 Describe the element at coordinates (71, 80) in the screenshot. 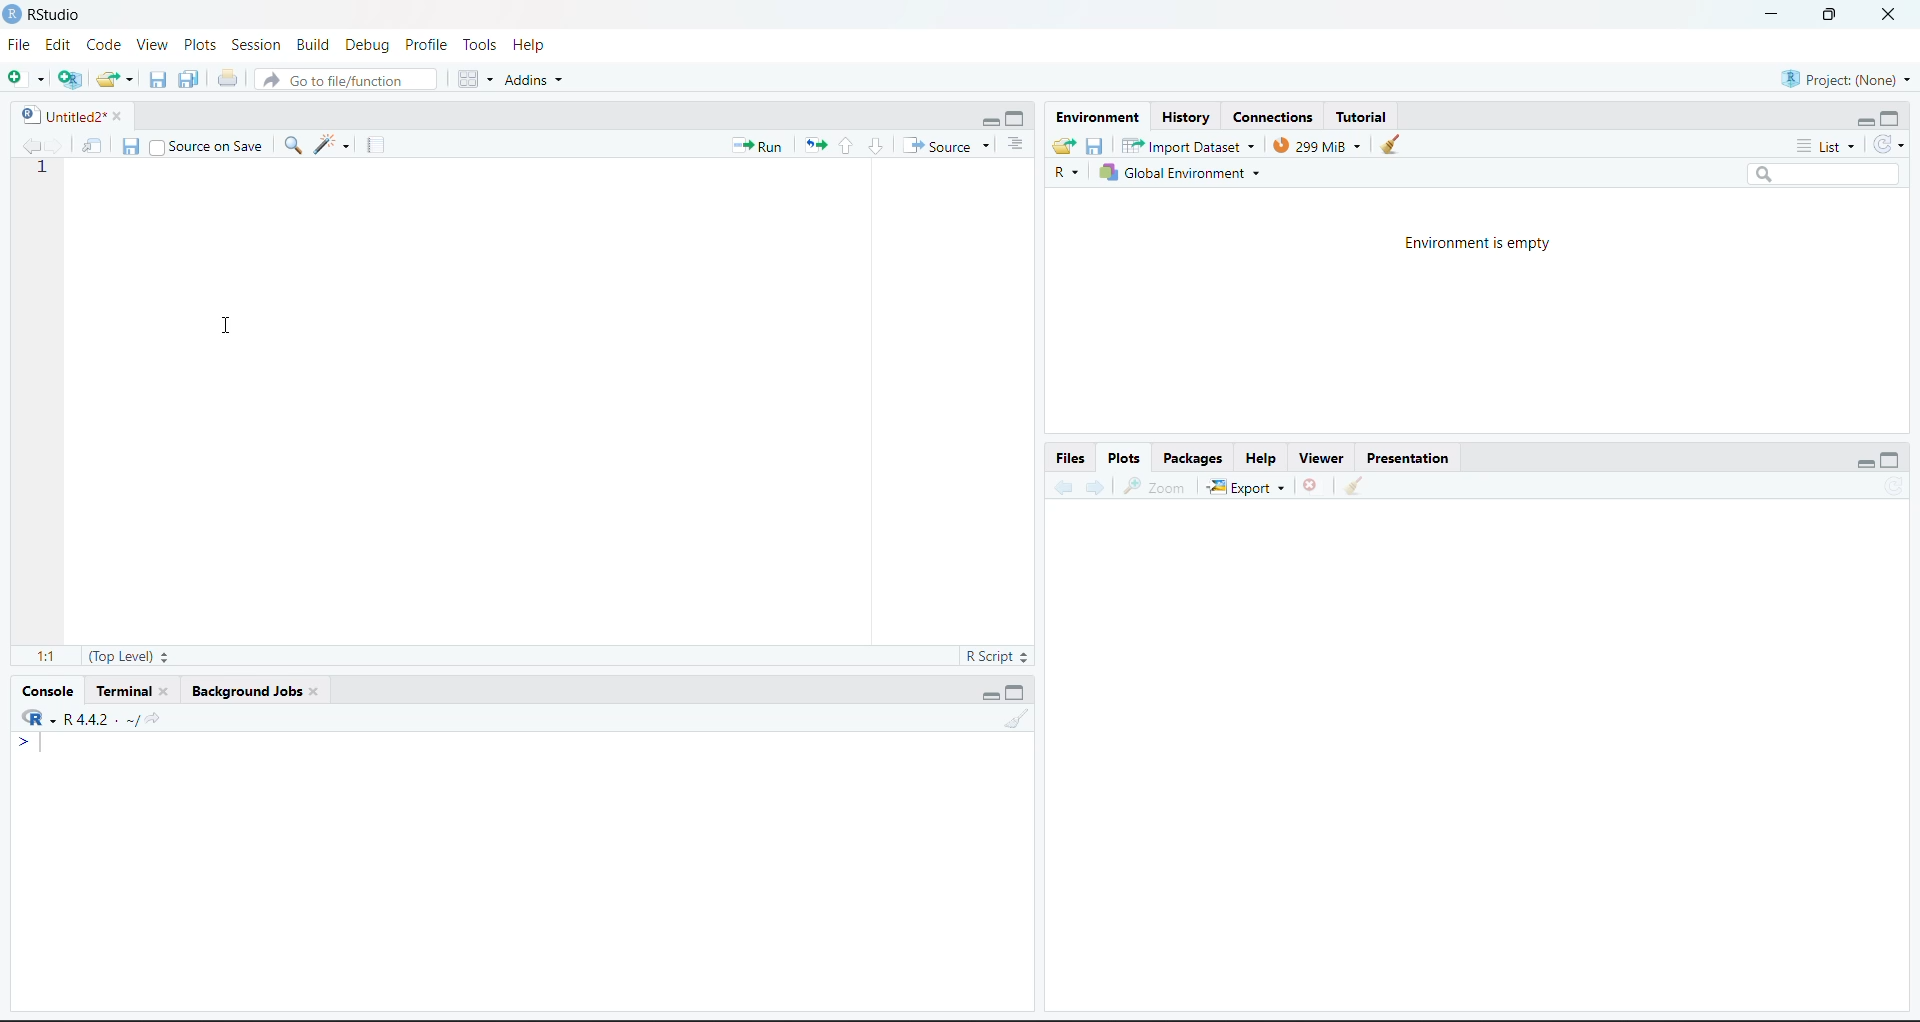

I see `create a project` at that location.